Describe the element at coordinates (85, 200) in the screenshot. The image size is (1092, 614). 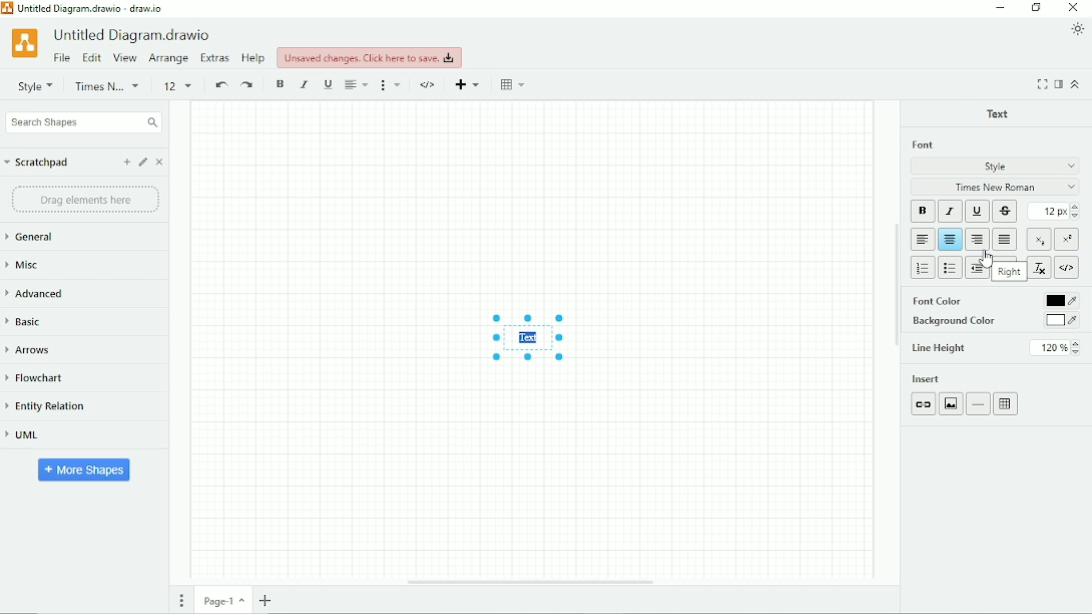
I see `Drag elements here` at that location.